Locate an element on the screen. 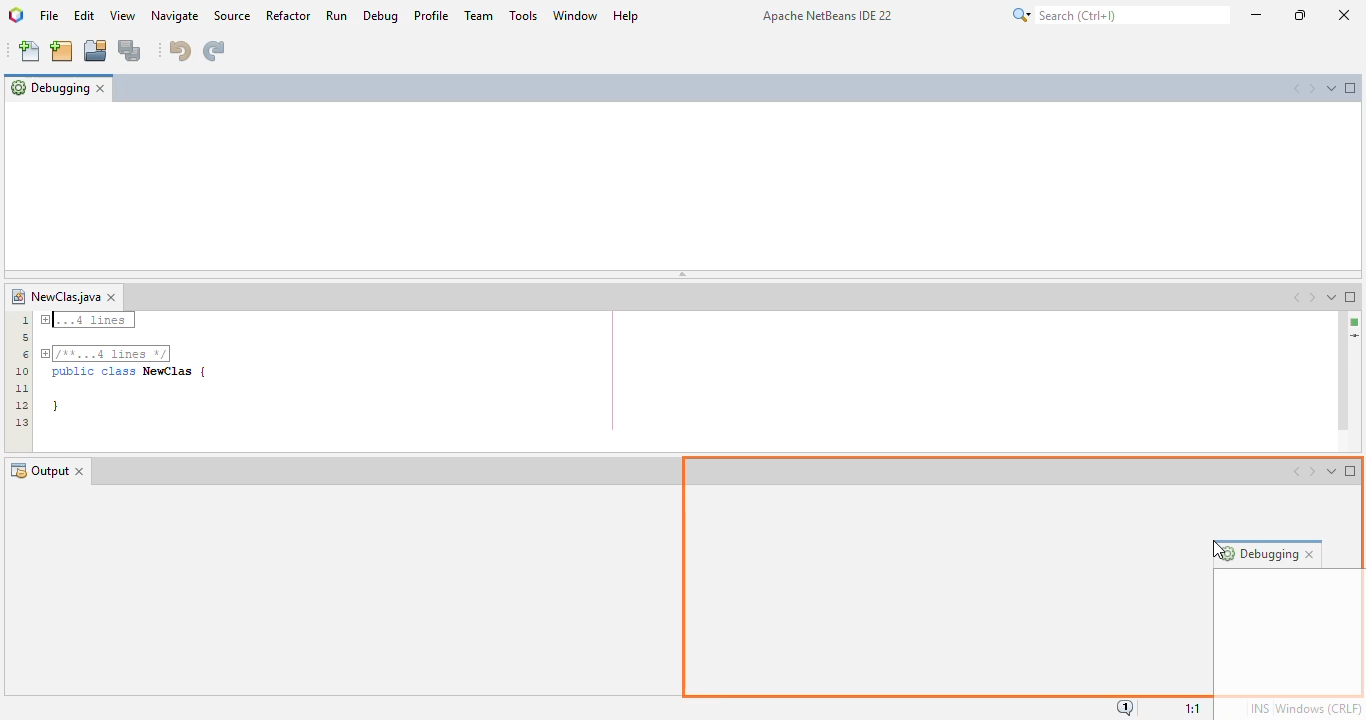  output is located at coordinates (39, 471).